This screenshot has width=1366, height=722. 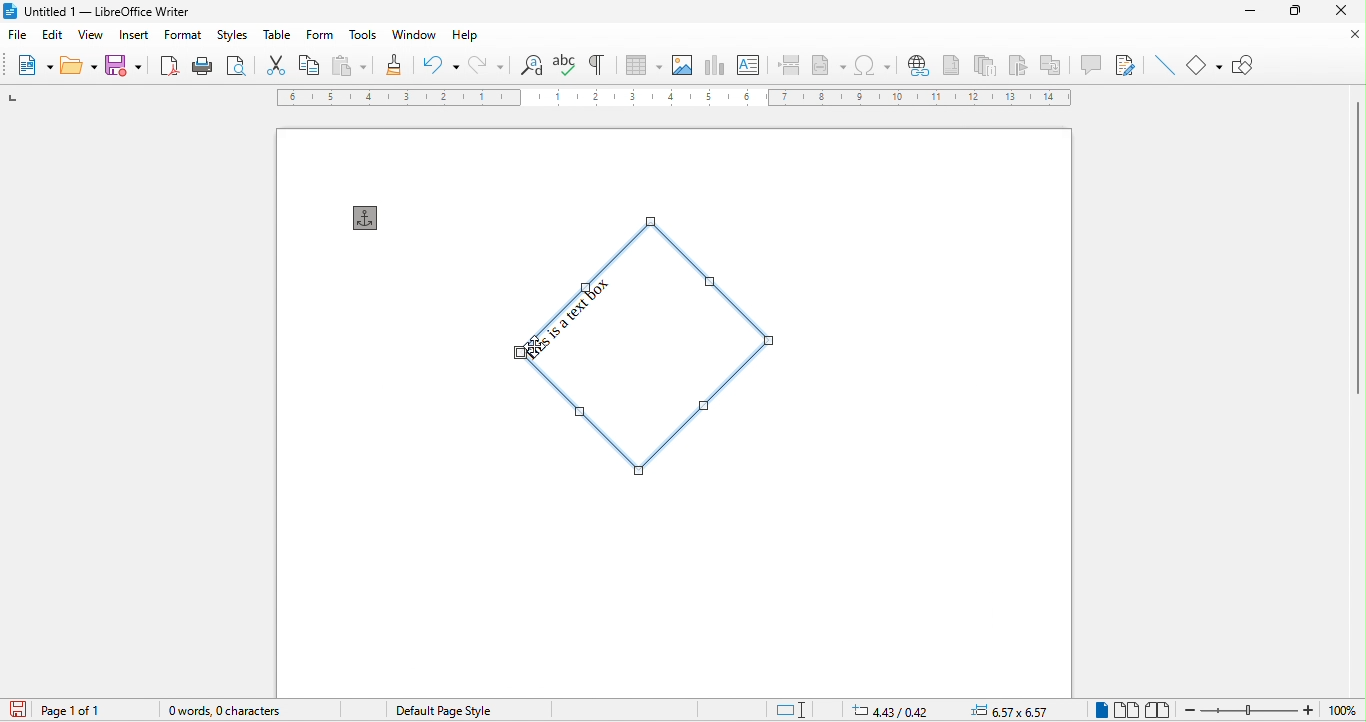 What do you see at coordinates (81, 710) in the screenshot?
I see `page 1 of 1` at bounding box center [81, 710].